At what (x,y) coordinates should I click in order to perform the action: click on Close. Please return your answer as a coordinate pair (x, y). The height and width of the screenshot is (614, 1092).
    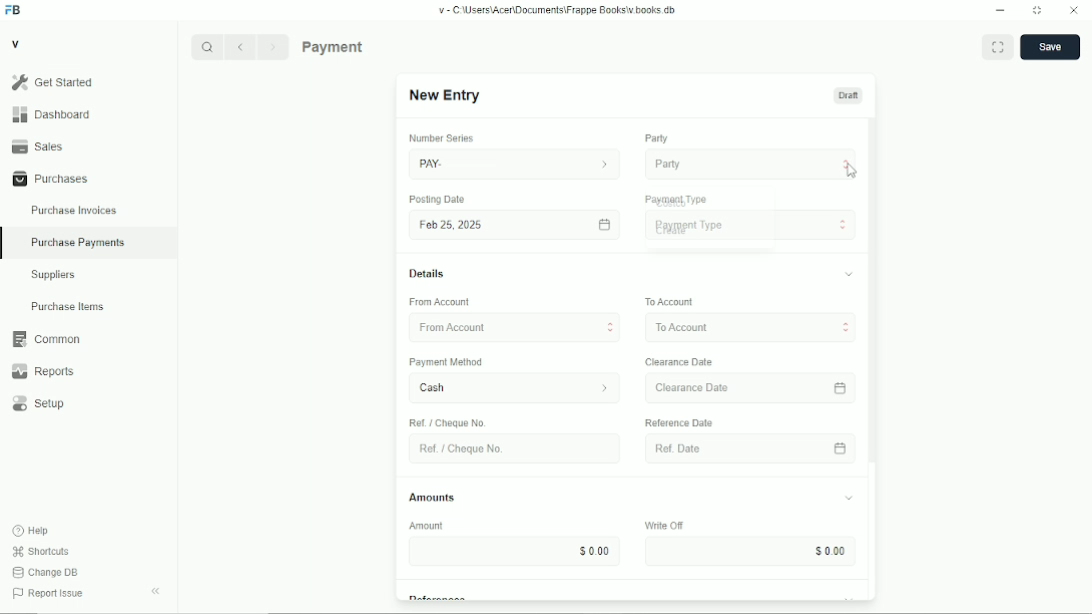
    Looking at the image, I should click on (1074, 10).